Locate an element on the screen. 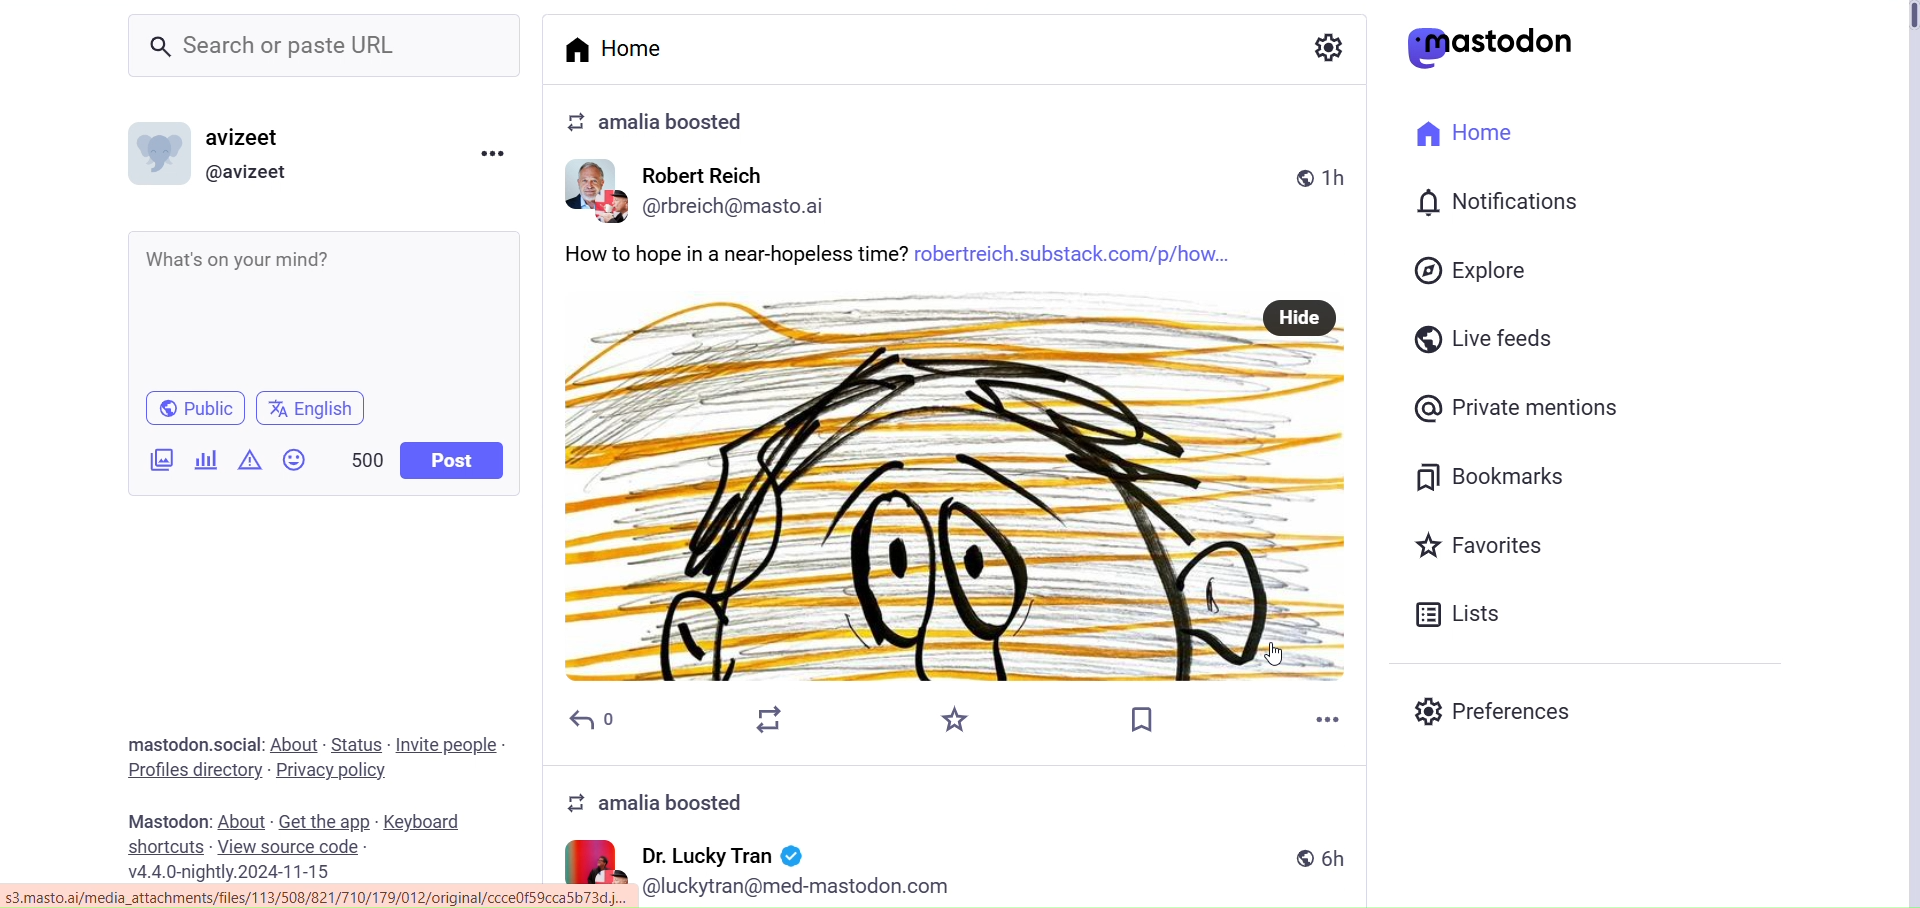 The width and height of the screenshot is (1920, 908). profile image is located at coordinates (597, 860).